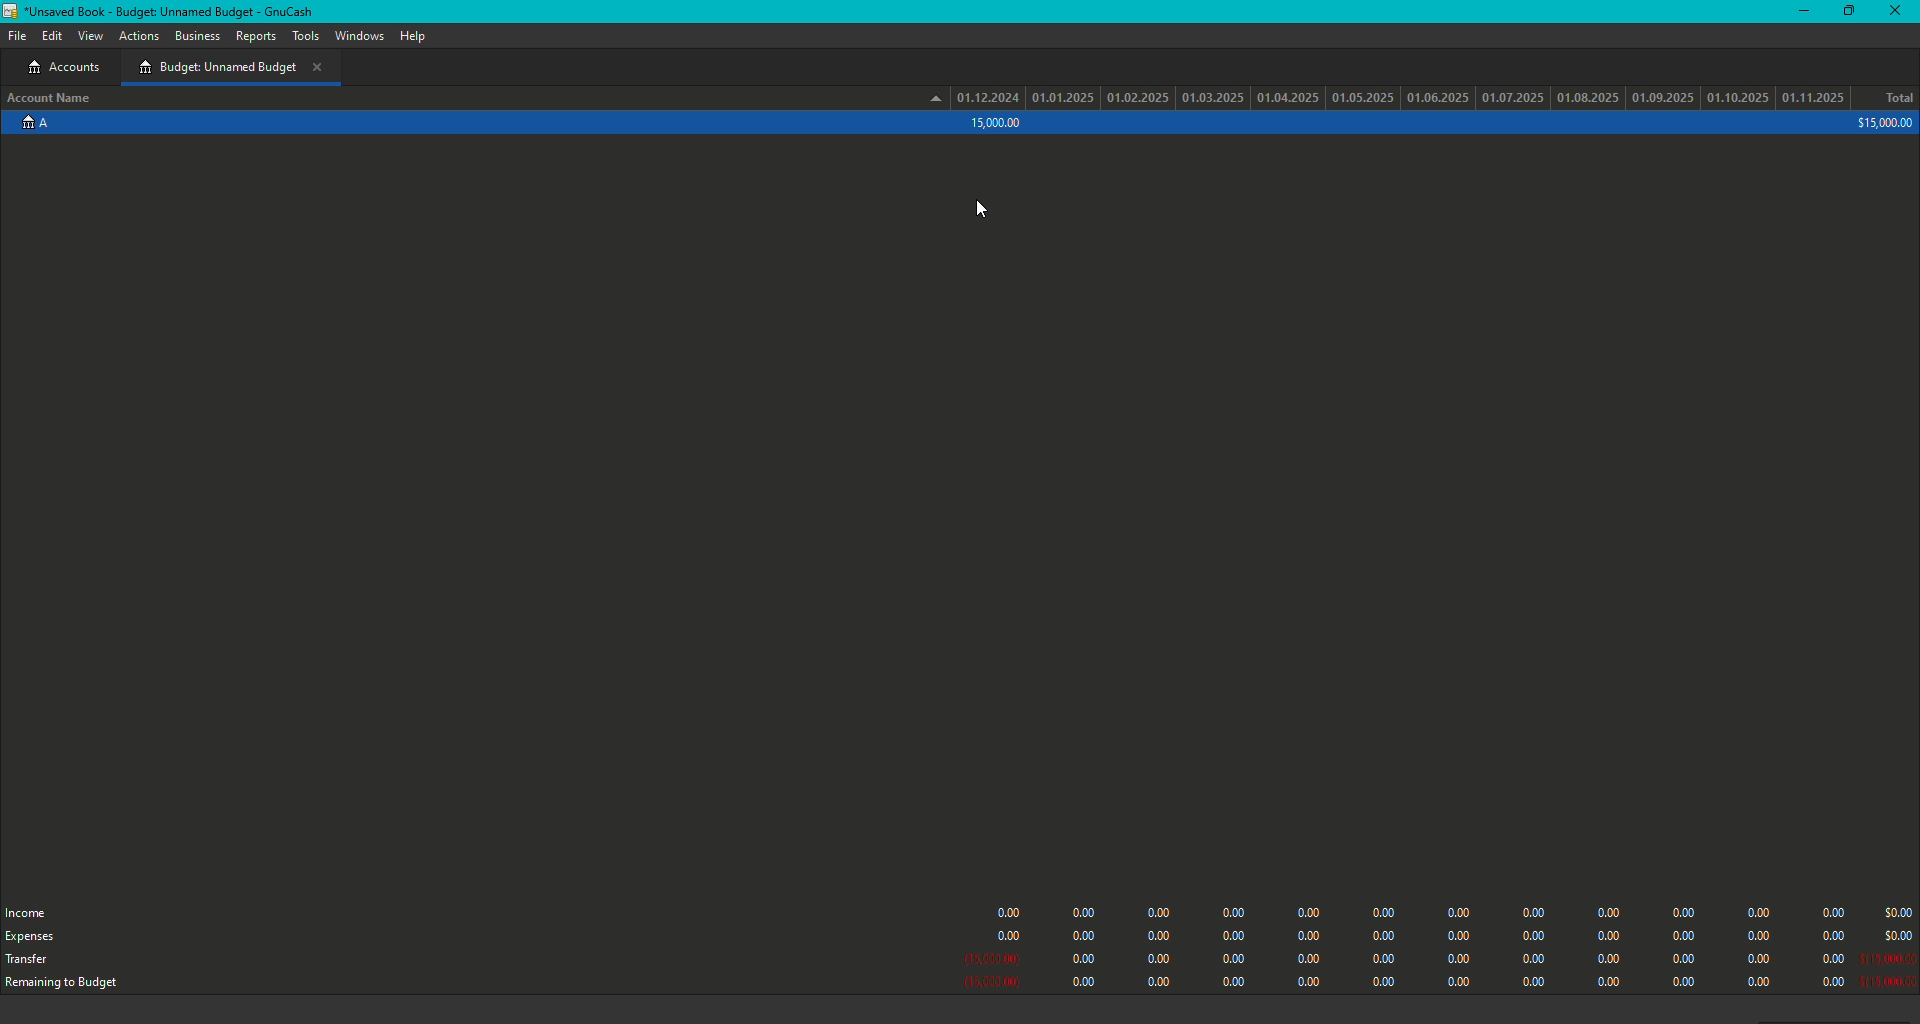 The image size is (1920, 1024). I want to click on Reports, so click(255, 39).